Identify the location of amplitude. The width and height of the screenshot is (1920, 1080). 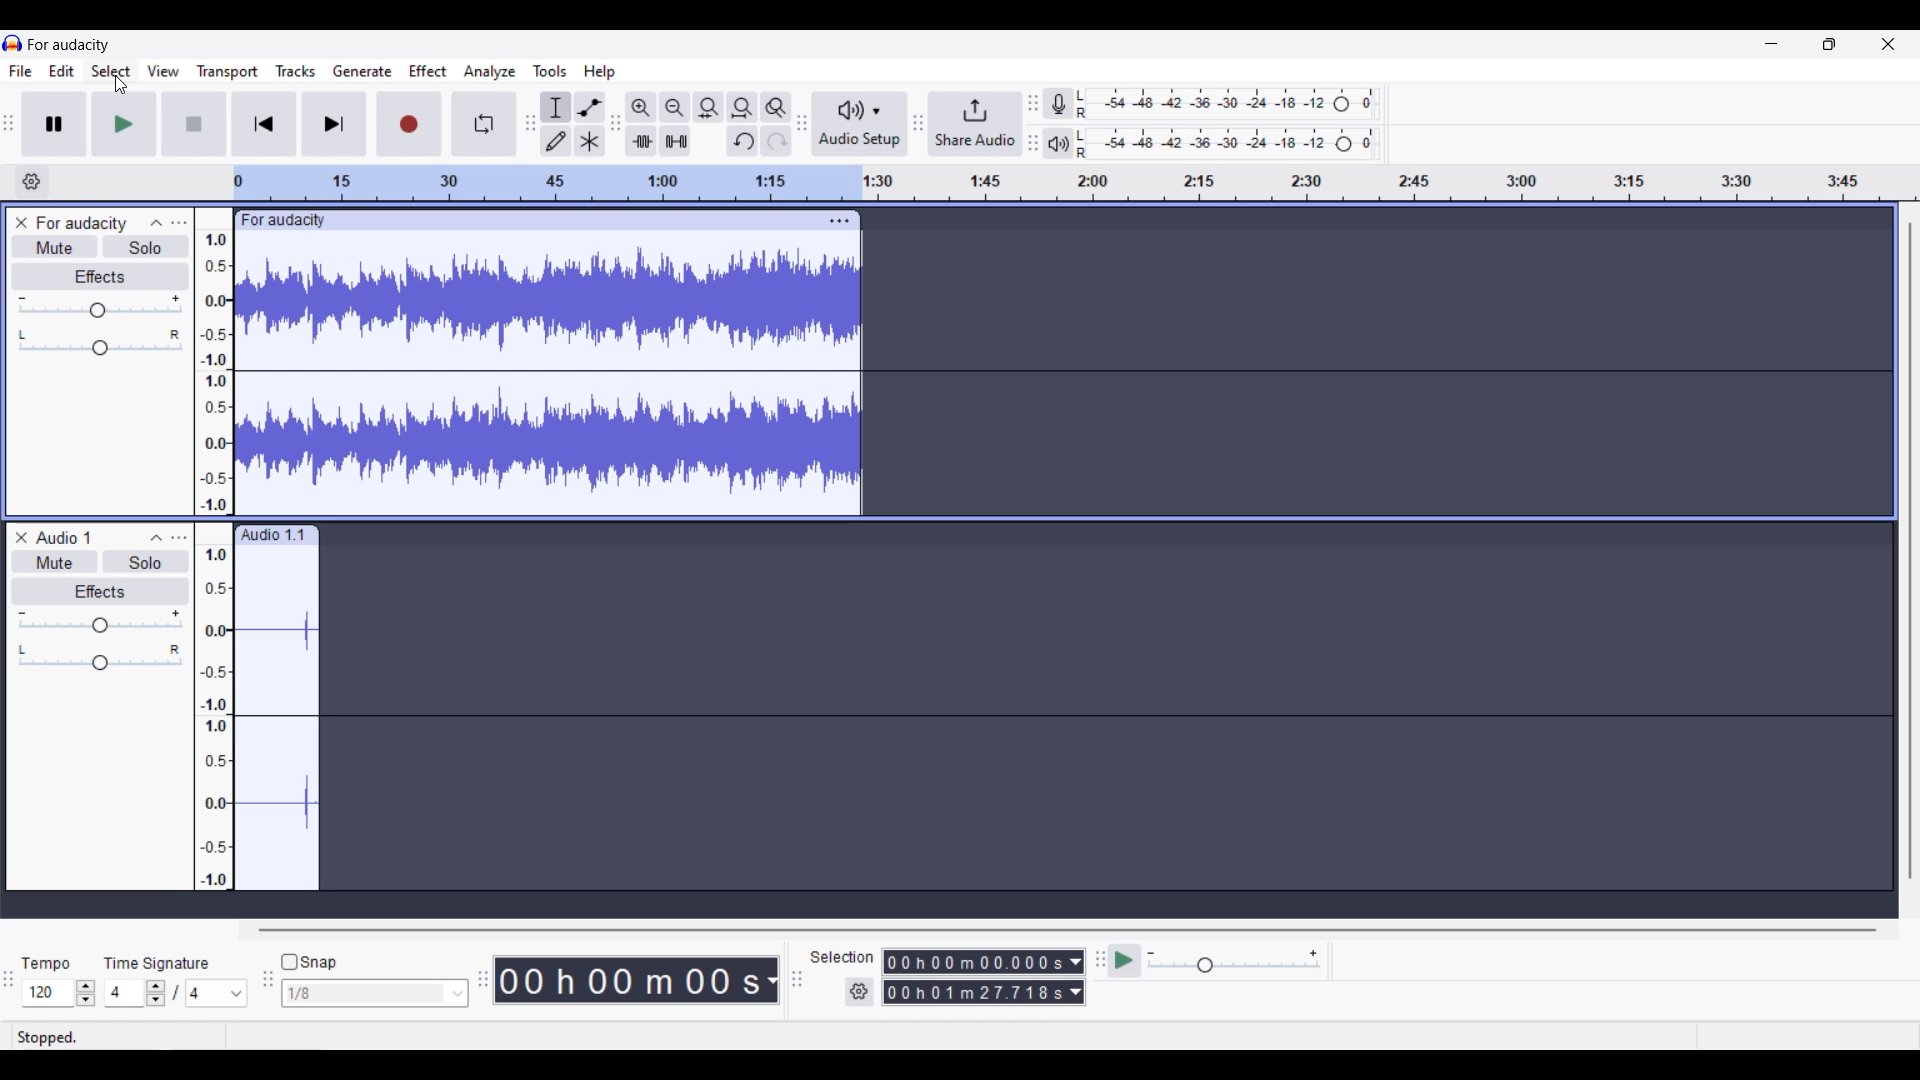
(213, 706).